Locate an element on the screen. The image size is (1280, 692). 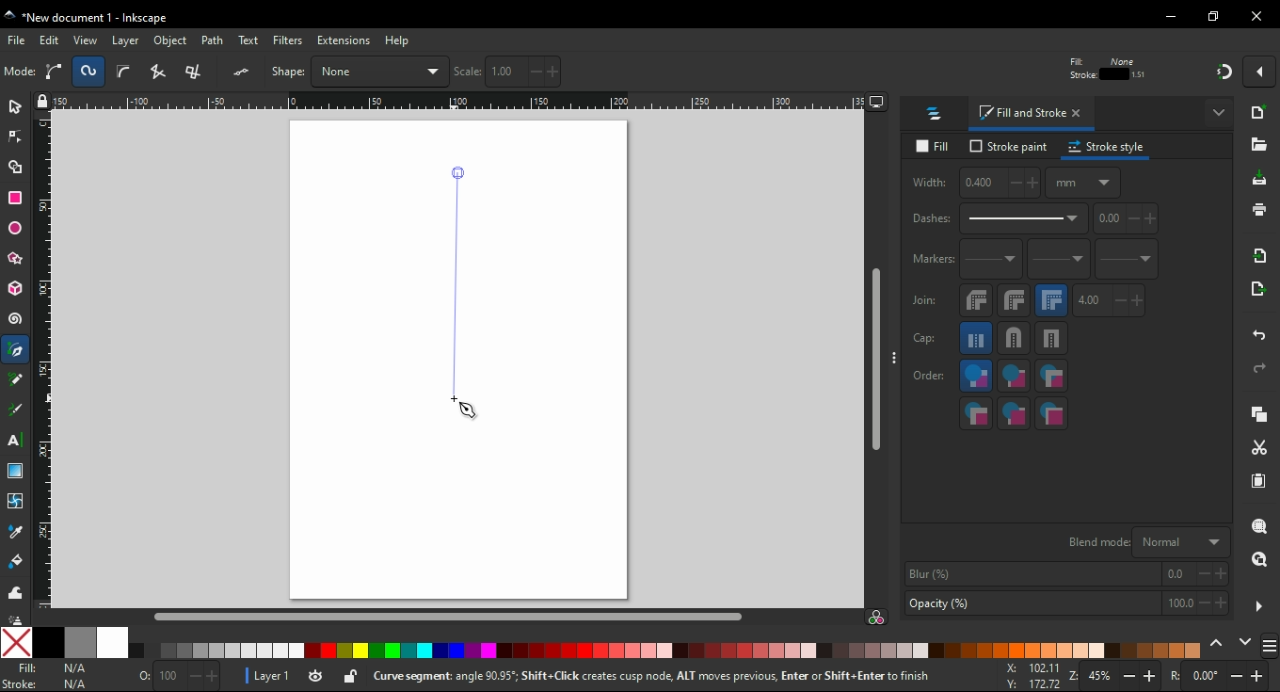
last markers is located at coordinates (1125, 259).